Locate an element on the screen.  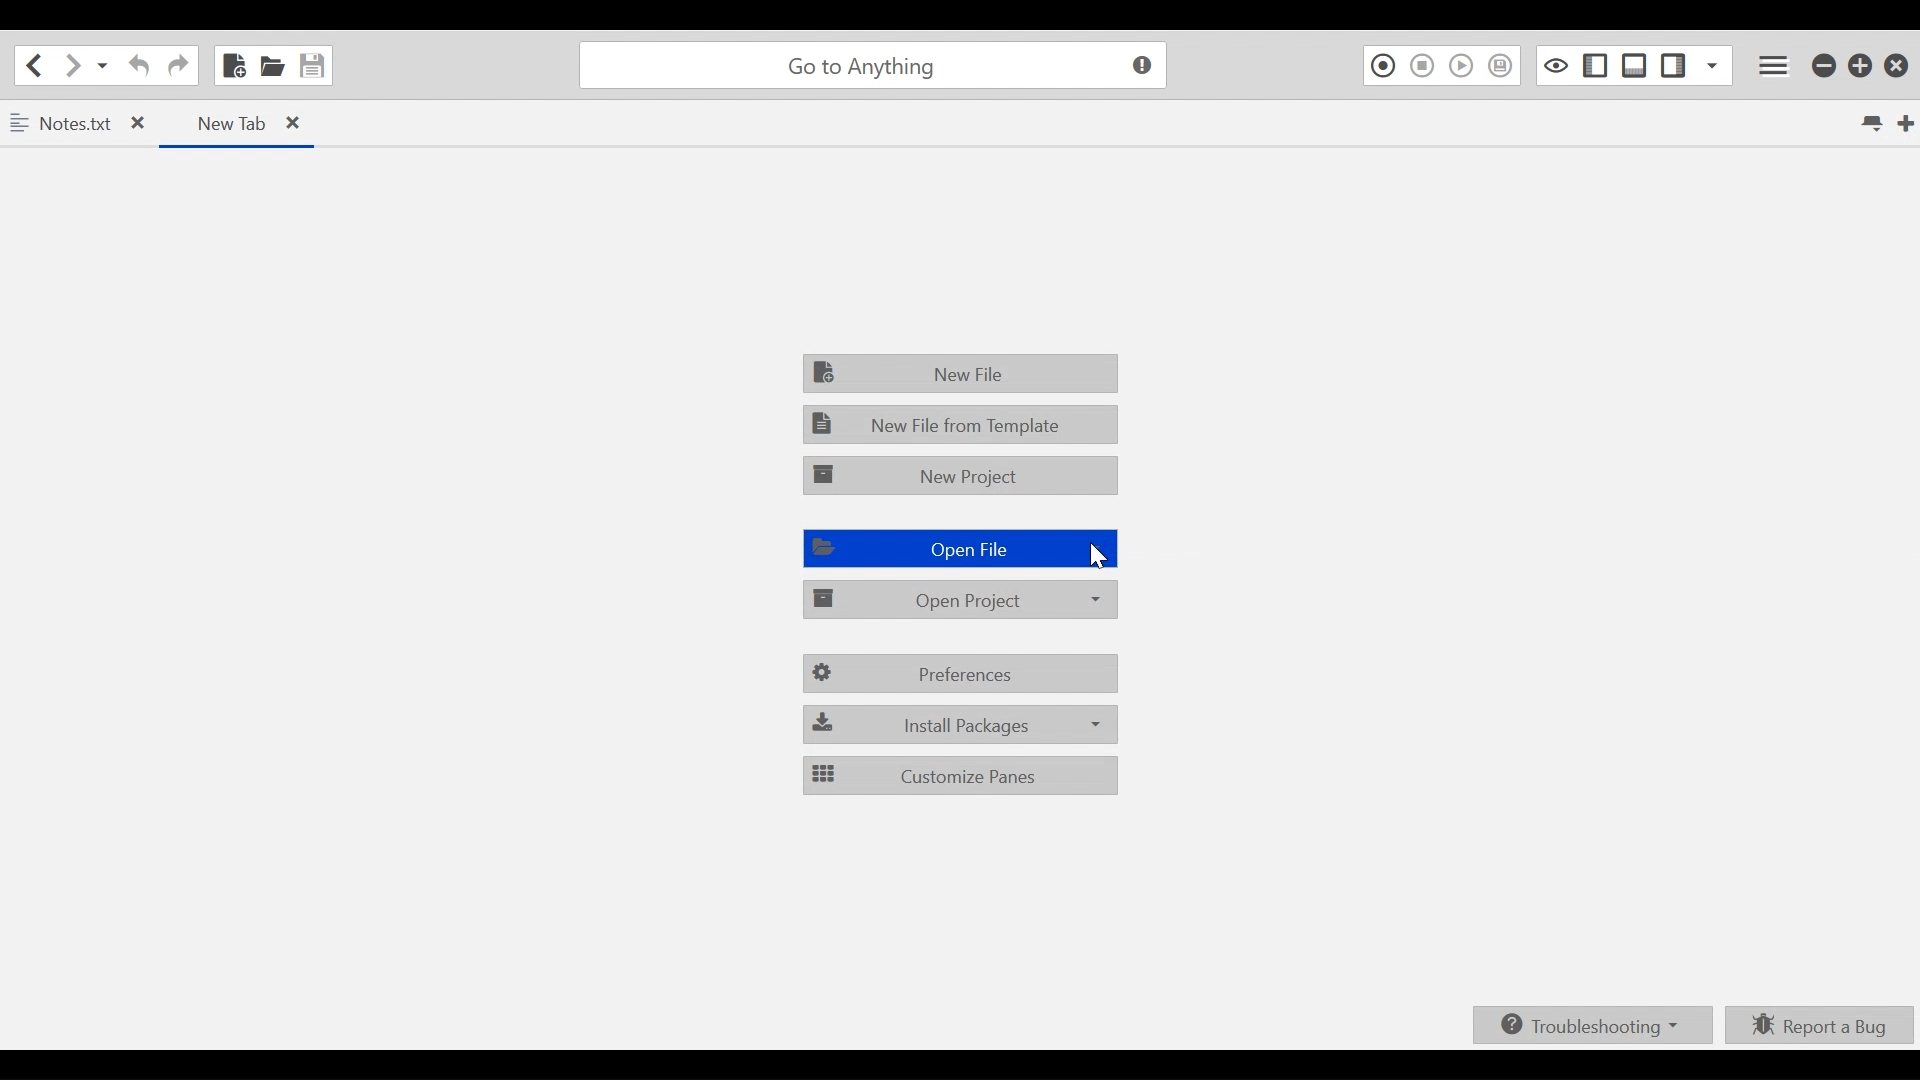
Restore is located at coordinates (1862, 67).